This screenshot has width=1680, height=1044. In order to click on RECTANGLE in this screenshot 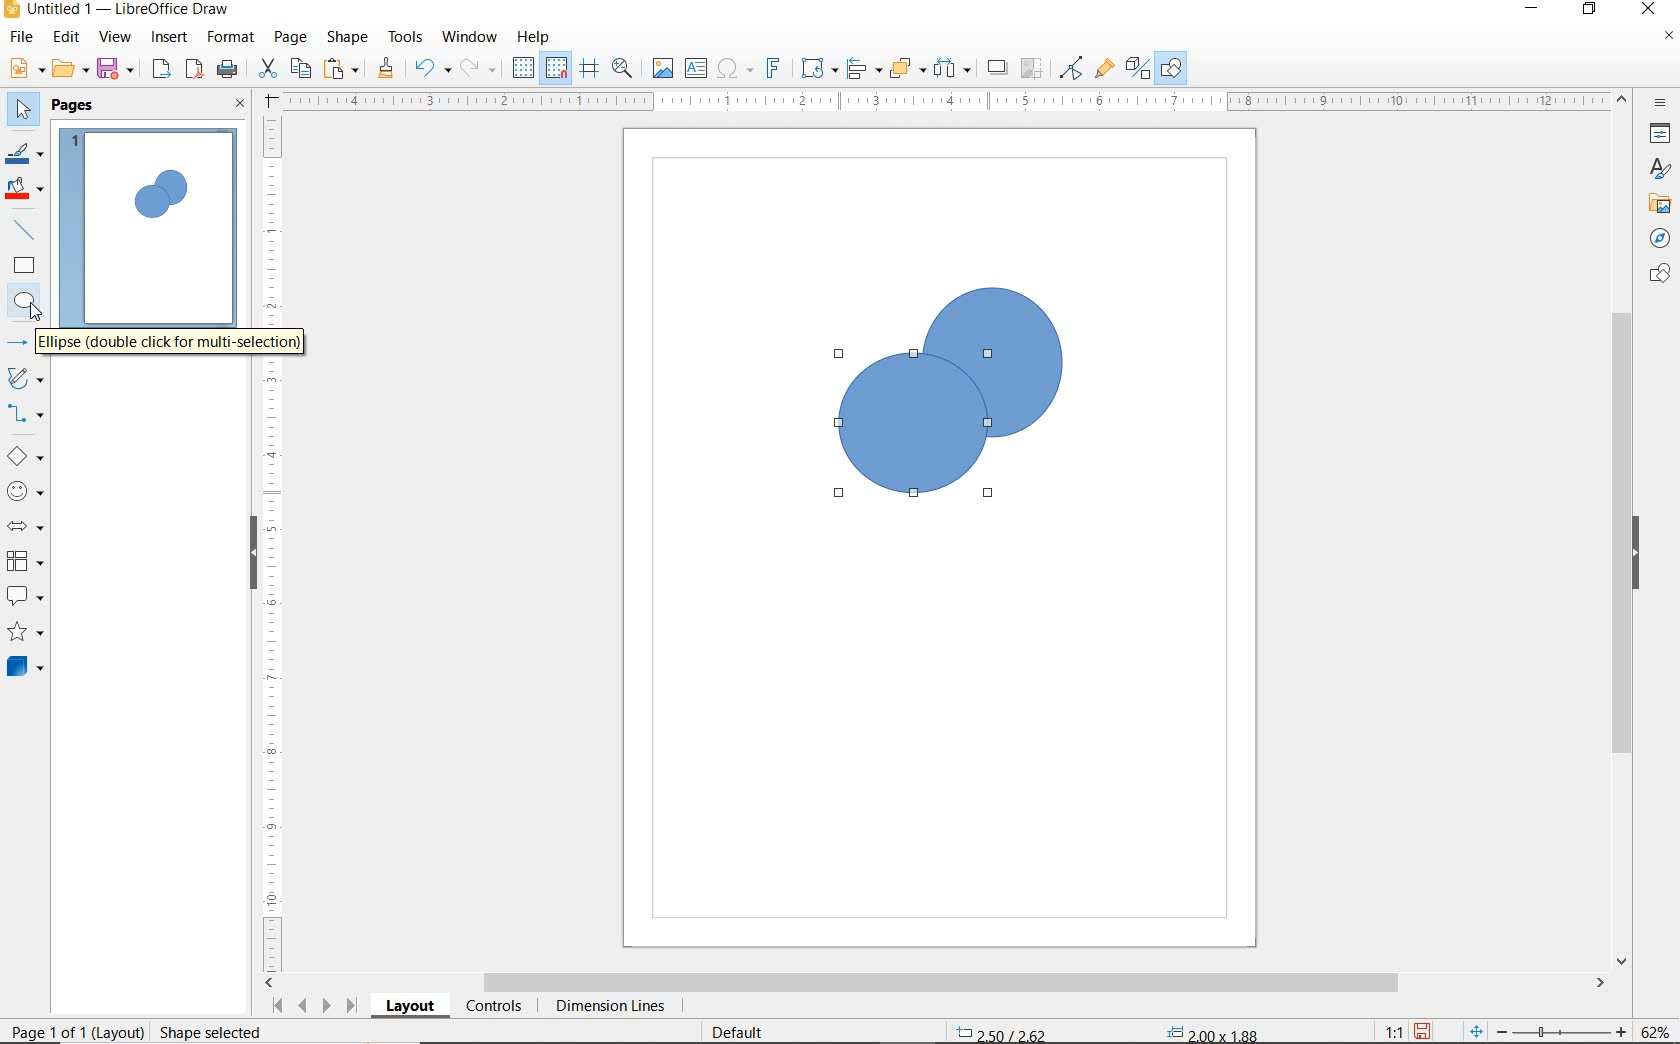, I will do `click(24, 268)`.